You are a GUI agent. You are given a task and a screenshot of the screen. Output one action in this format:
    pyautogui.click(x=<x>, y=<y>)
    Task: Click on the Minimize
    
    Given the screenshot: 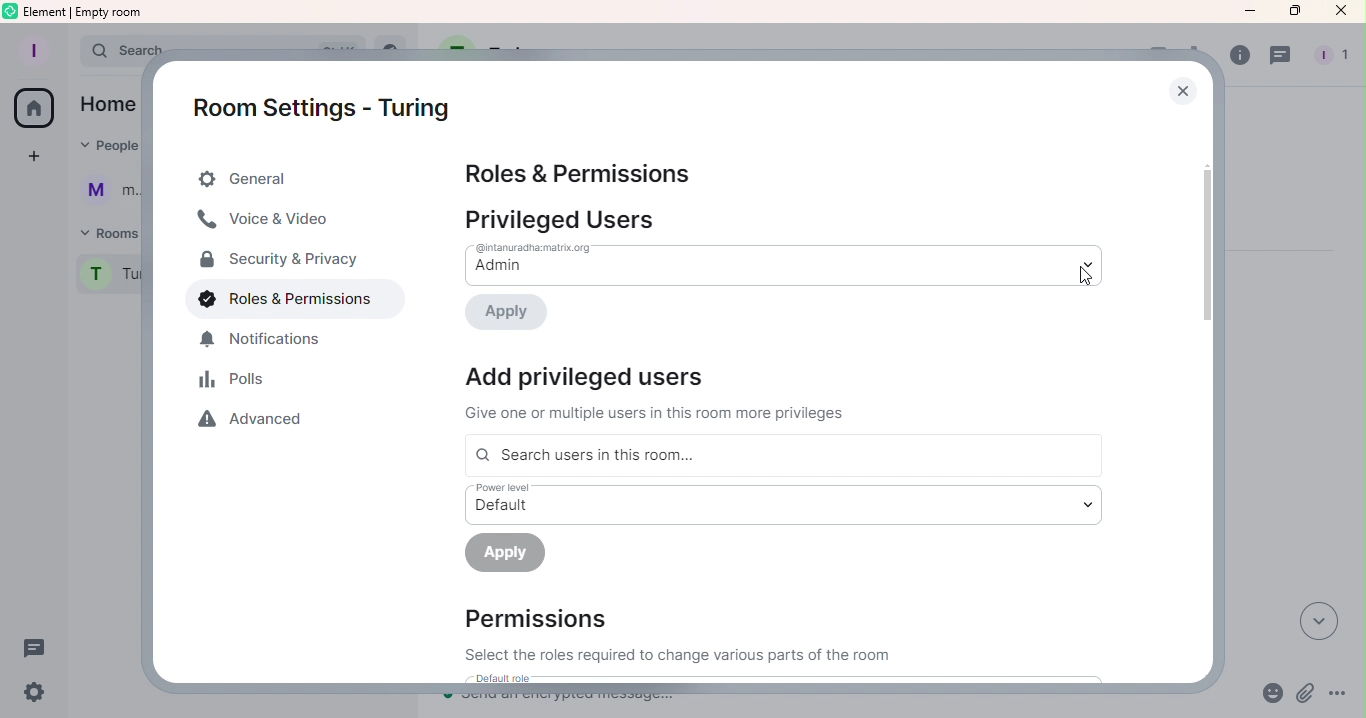 What is the action you would take?
    pyautogui.click(x=1248, y=16)
    